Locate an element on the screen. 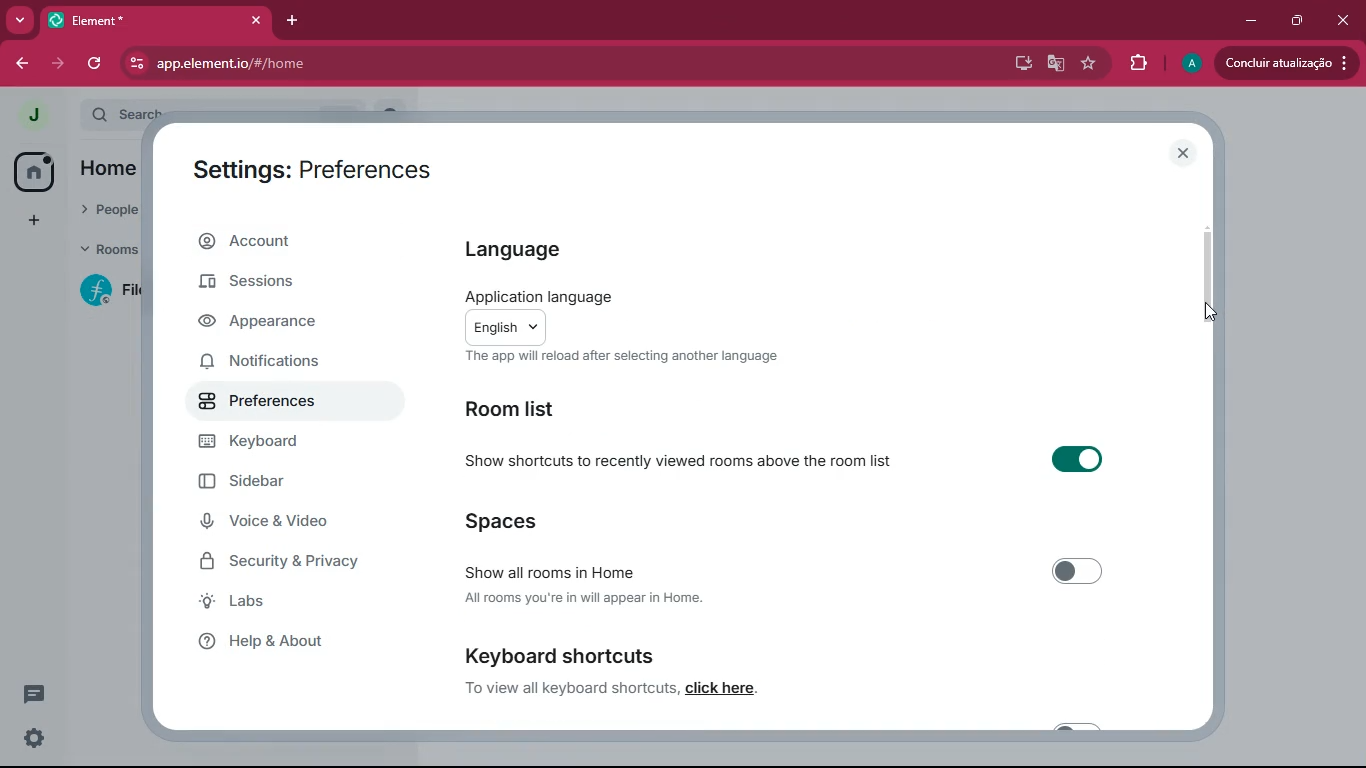 The width and height of the screenshot is (1366, 768). conduir atualizacao is located at coordinates (1285, 63).